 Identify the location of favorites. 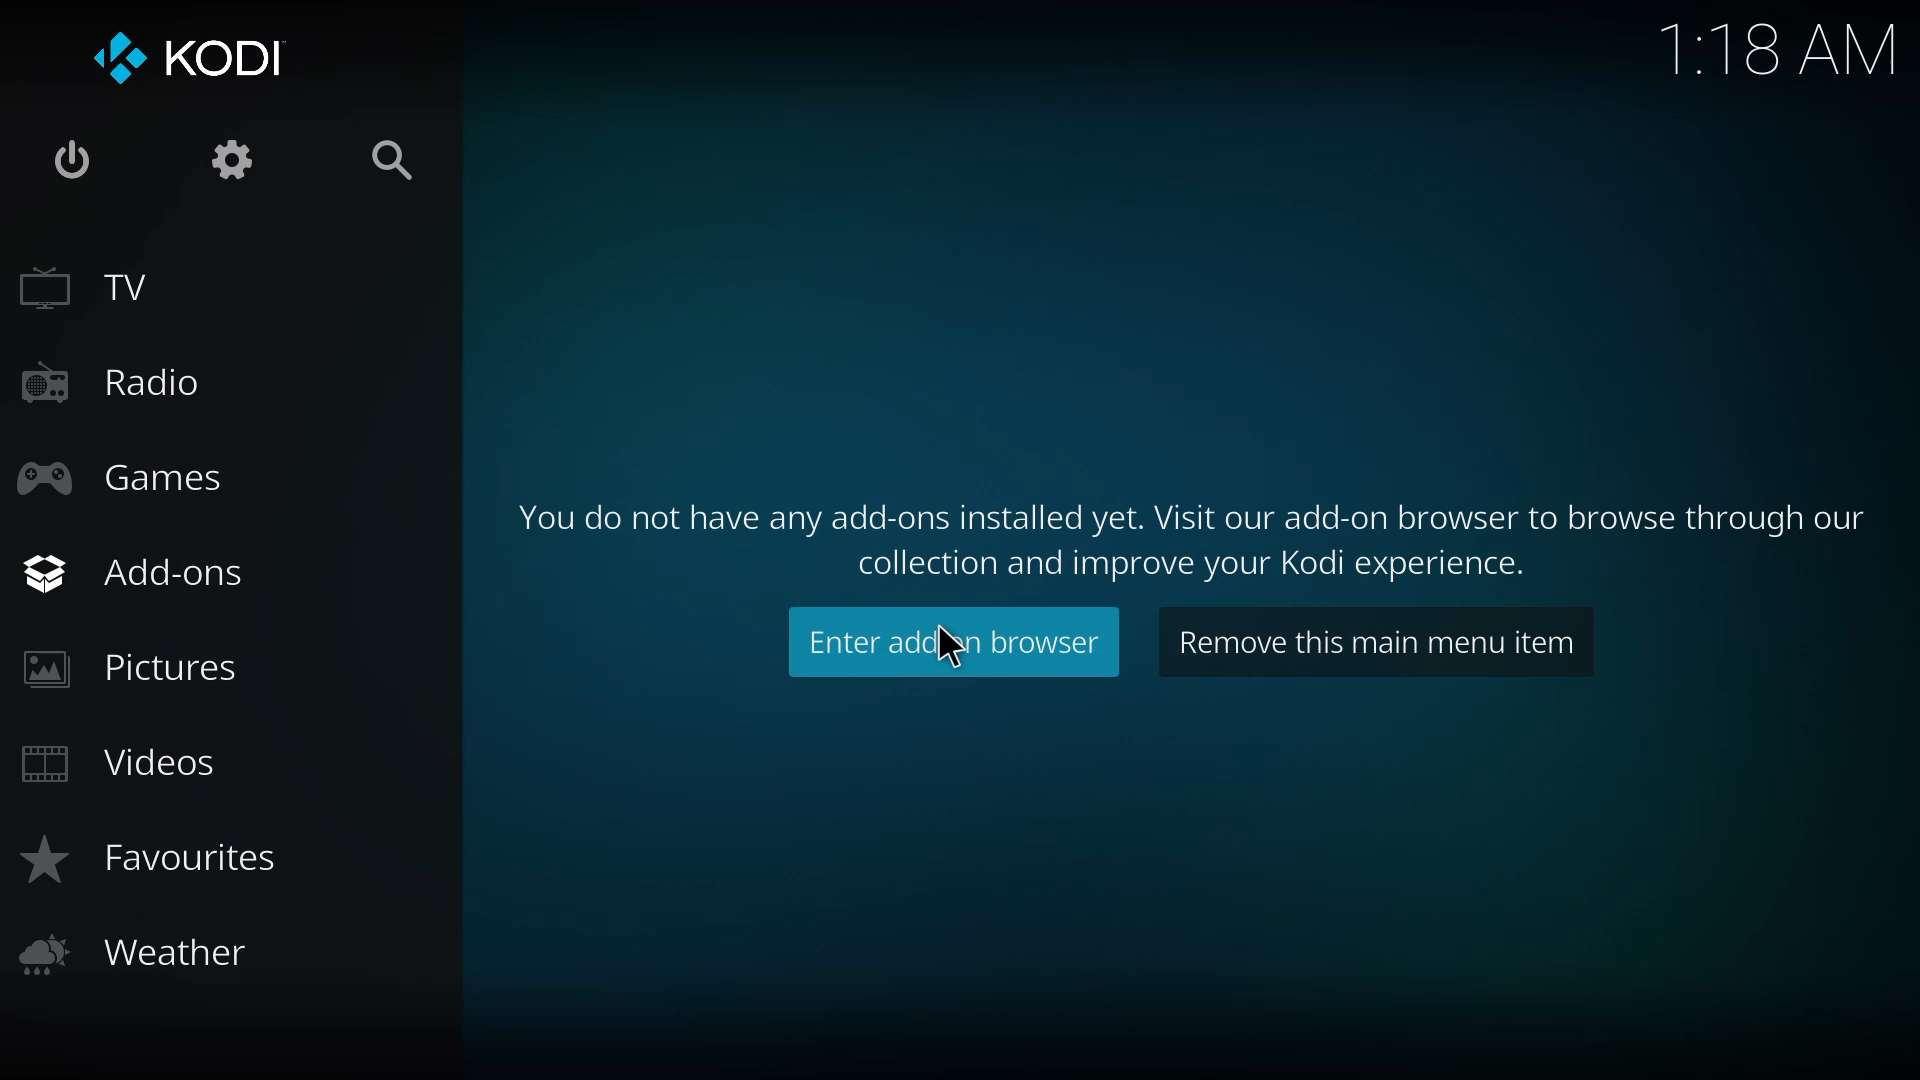
(154, 857).